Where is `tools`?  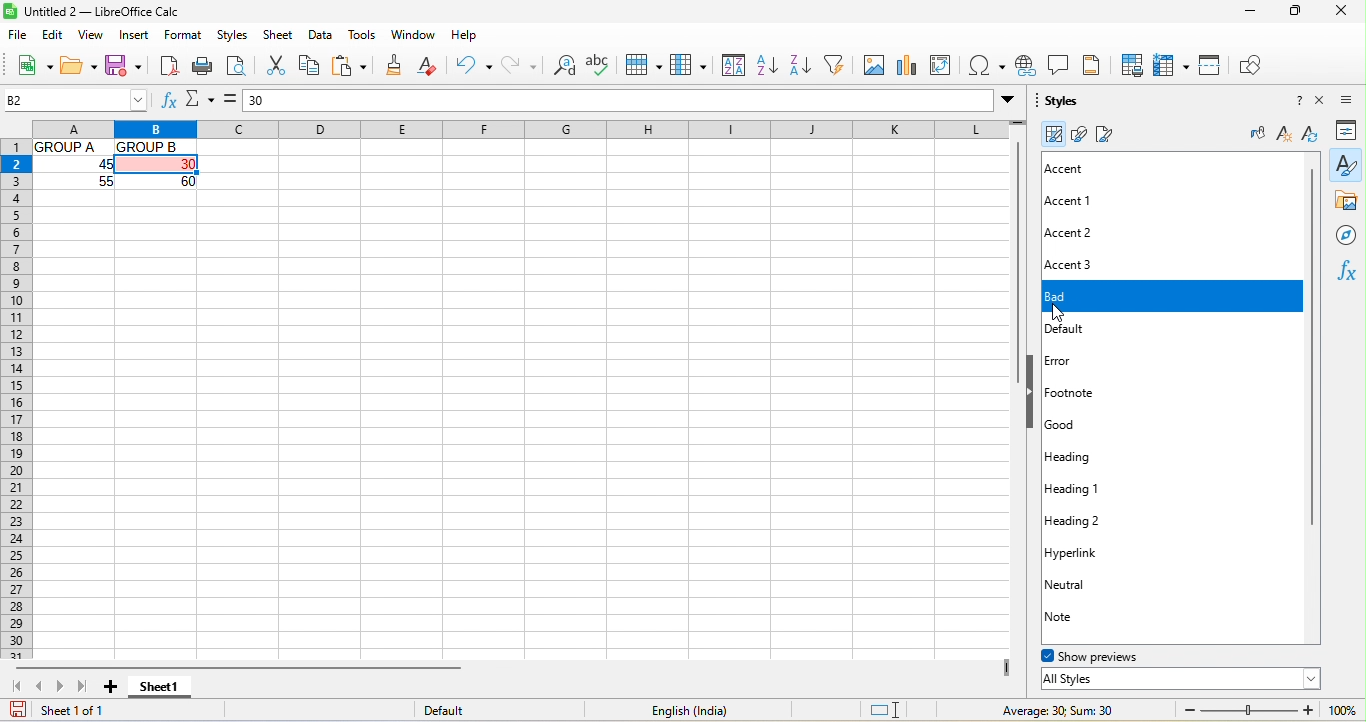 tools is located at coordinates (365, 35).